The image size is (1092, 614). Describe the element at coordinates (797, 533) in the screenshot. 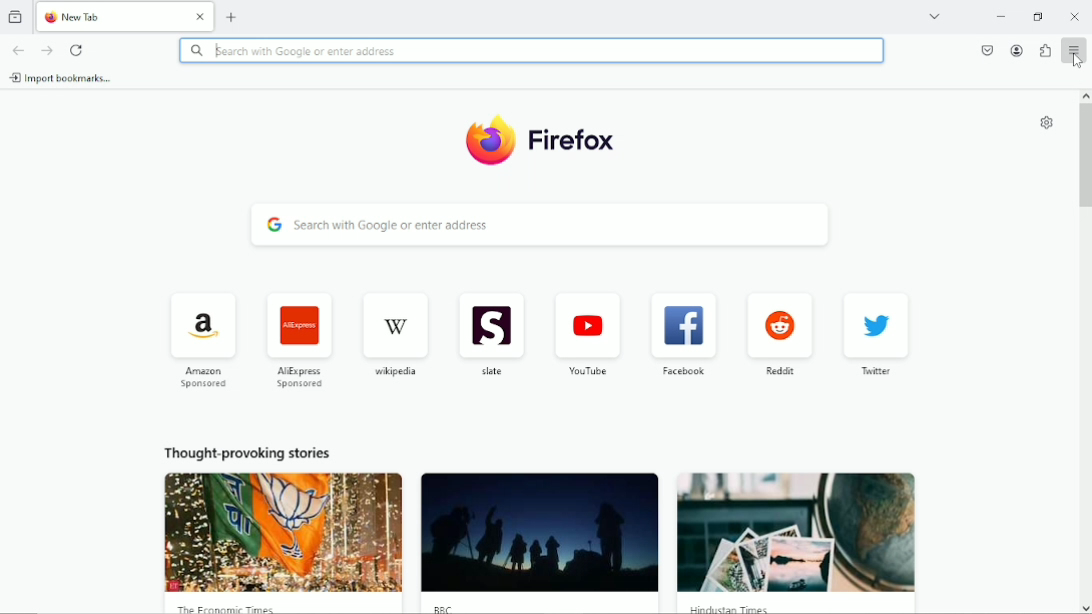

I see `image` at that location.